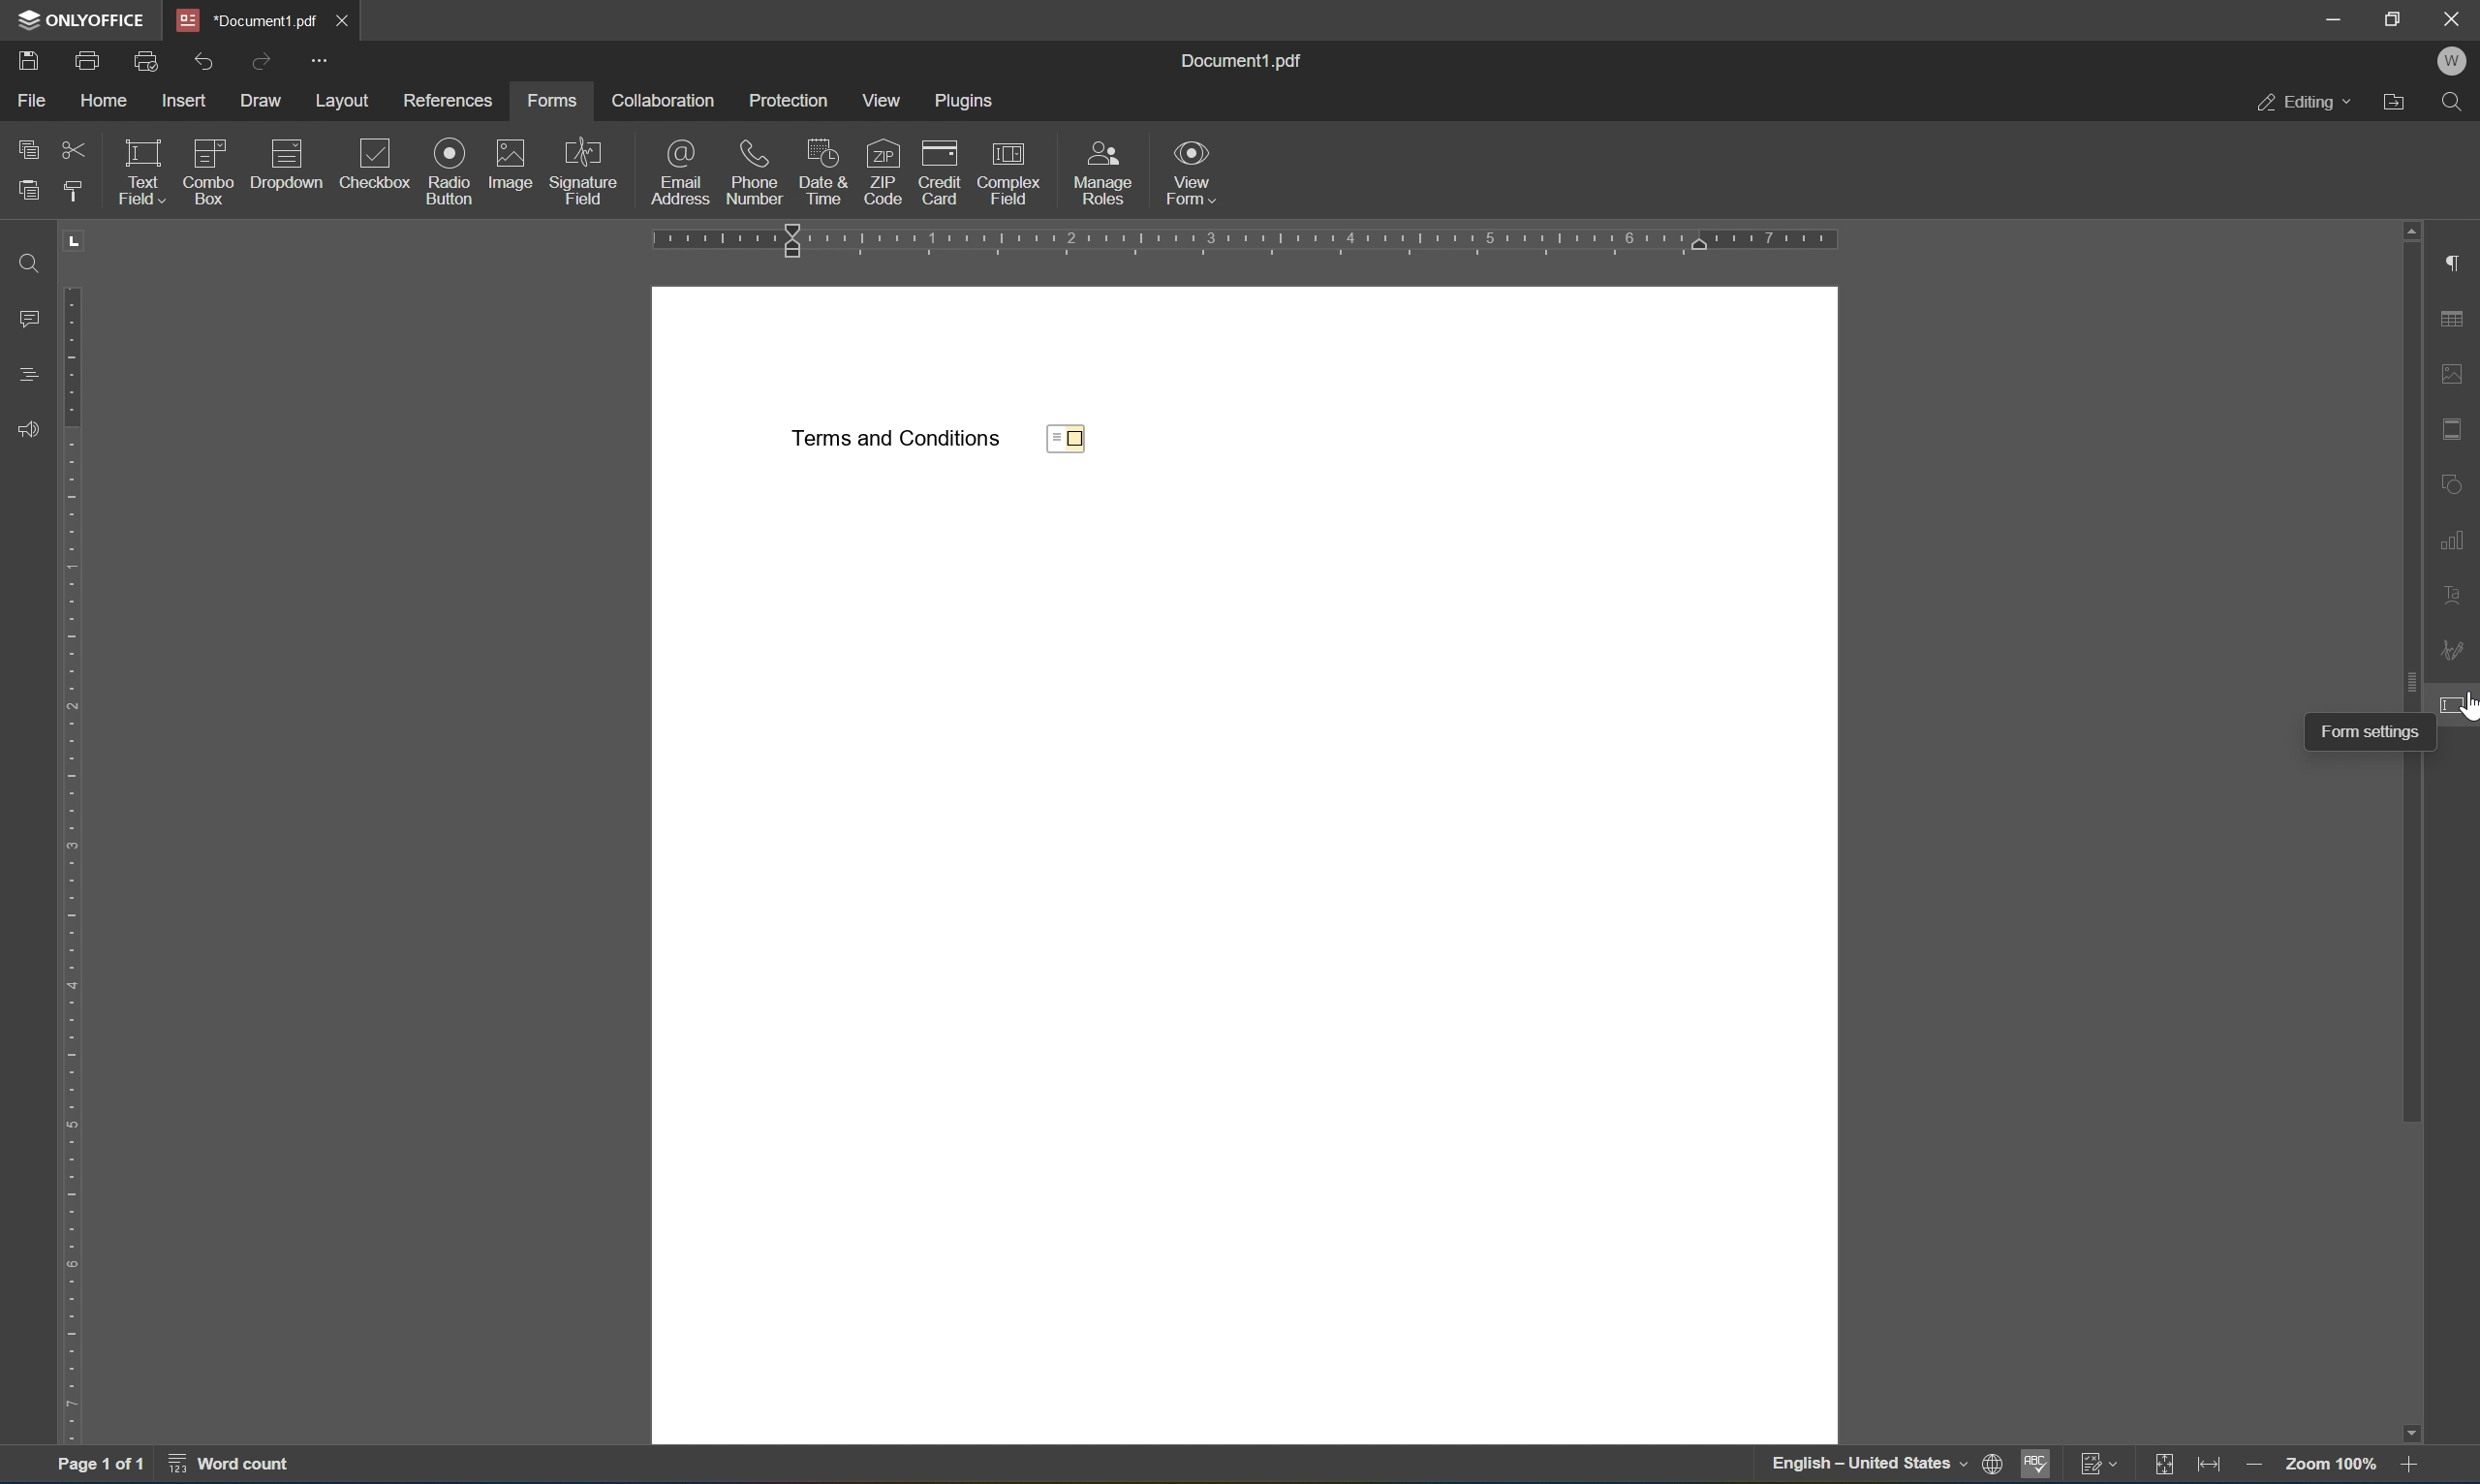 The height and width of the screenshot is (1484, 2480). Describe the element at coordinates (31, 61) in the screenshot. I see `save` at that location.